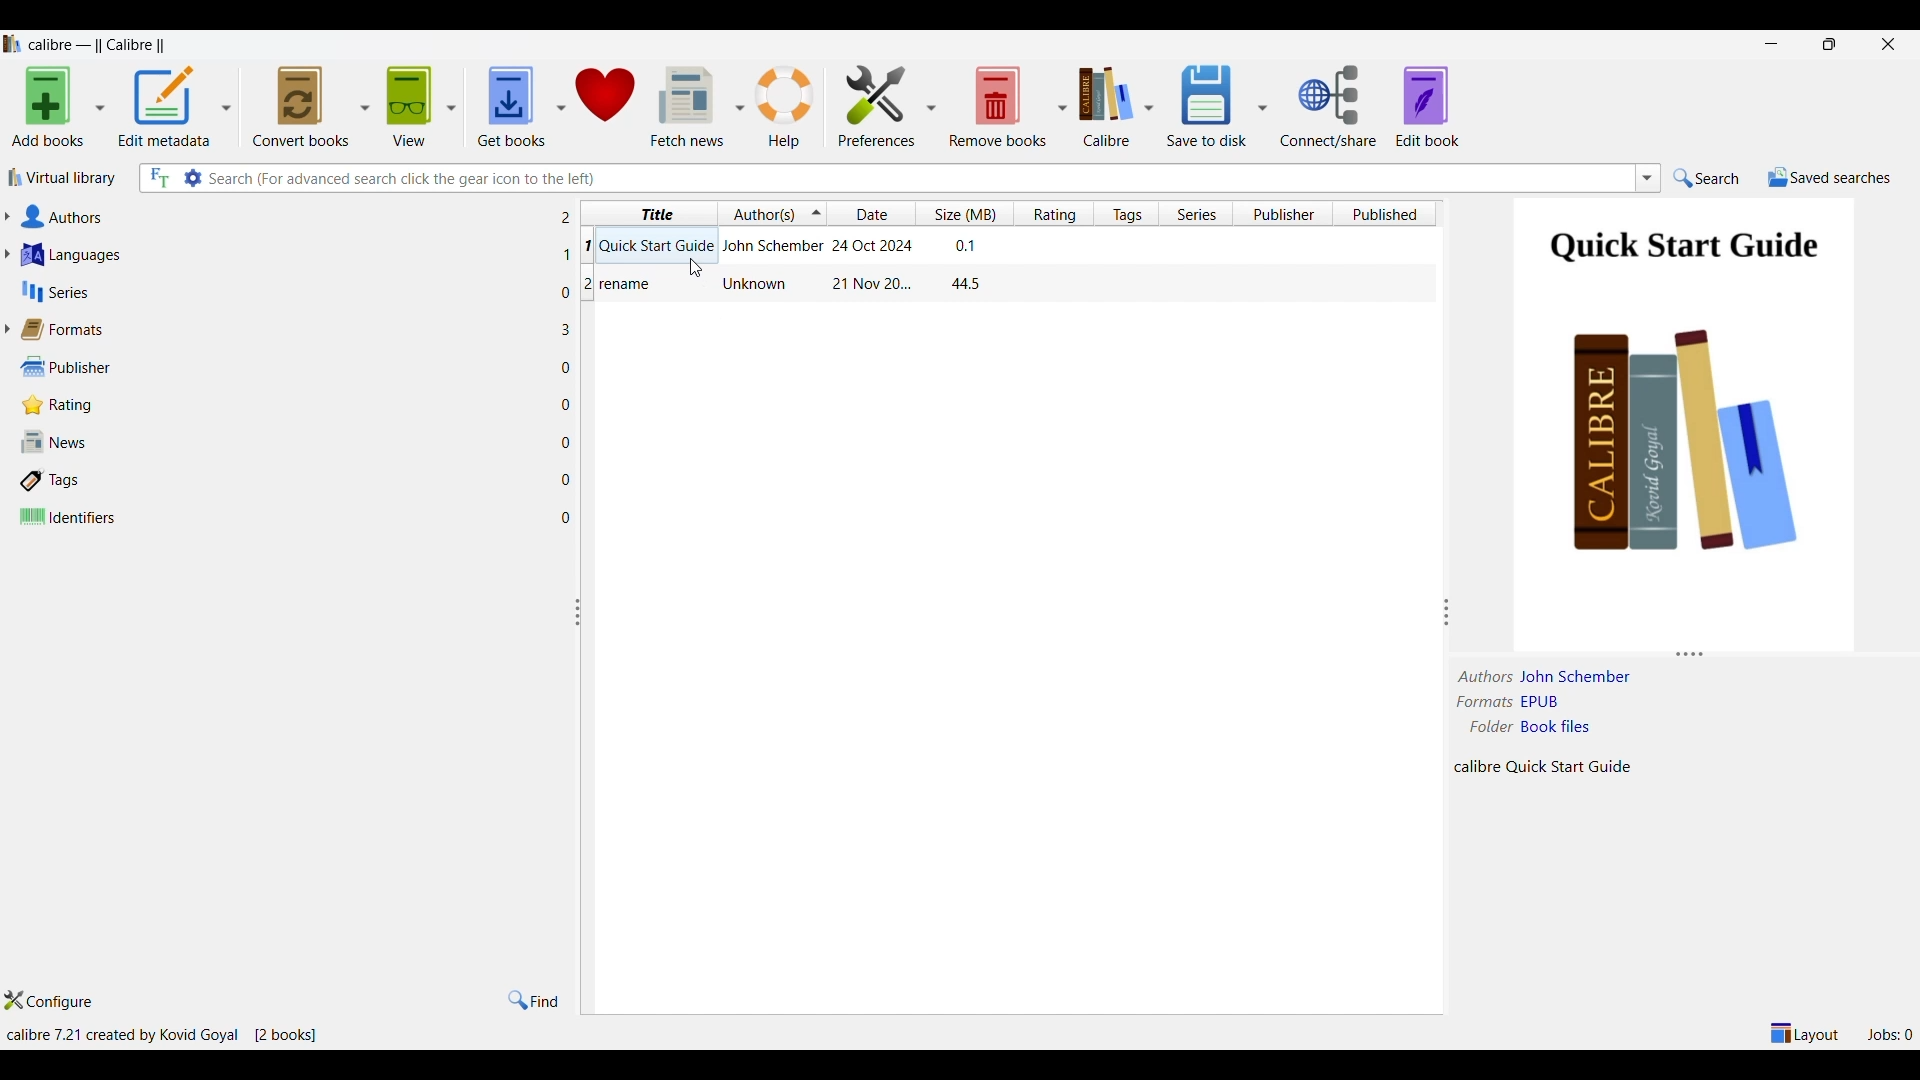 Image resolution: width=1920 pixels, height=1080 pixels. Describe the element at coordinates (787, 244) in the screenshot. I see `Book: Quick Start Guide` at that location.